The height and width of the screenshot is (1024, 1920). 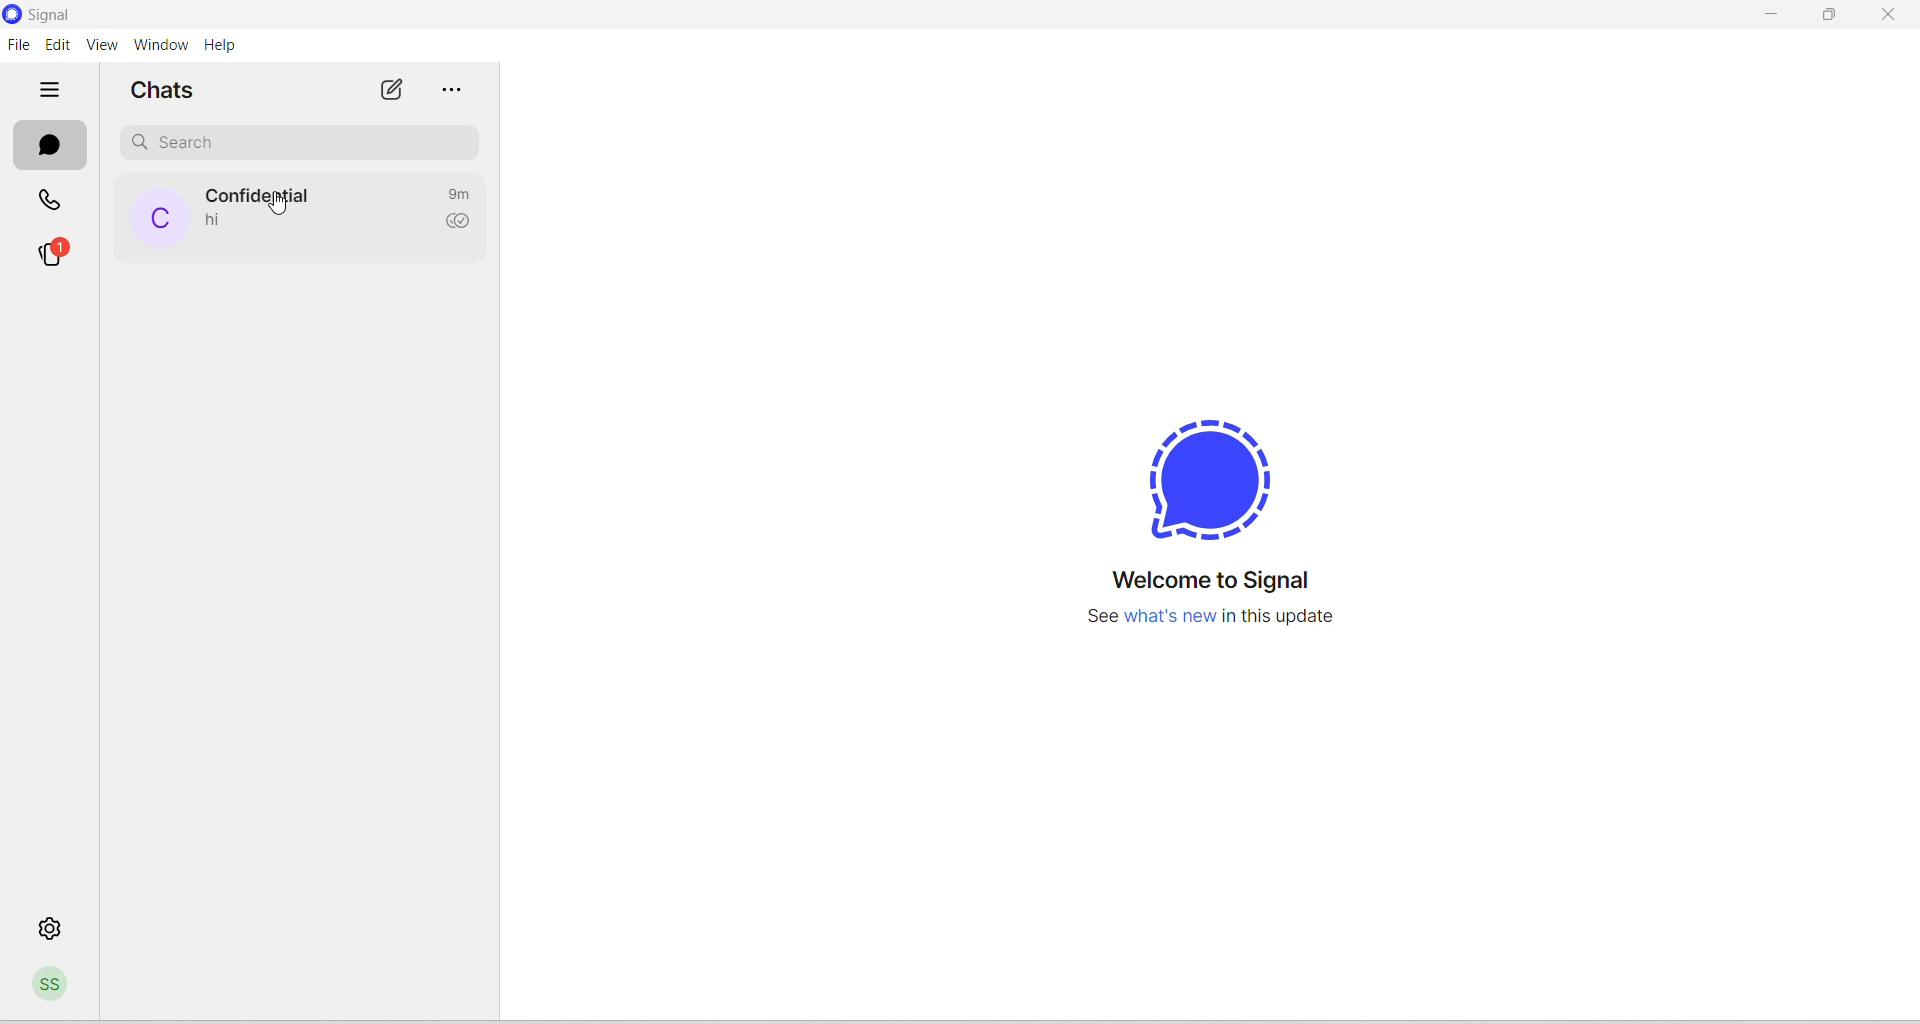 I want to click on read recipient , so click(x=463, y=225).